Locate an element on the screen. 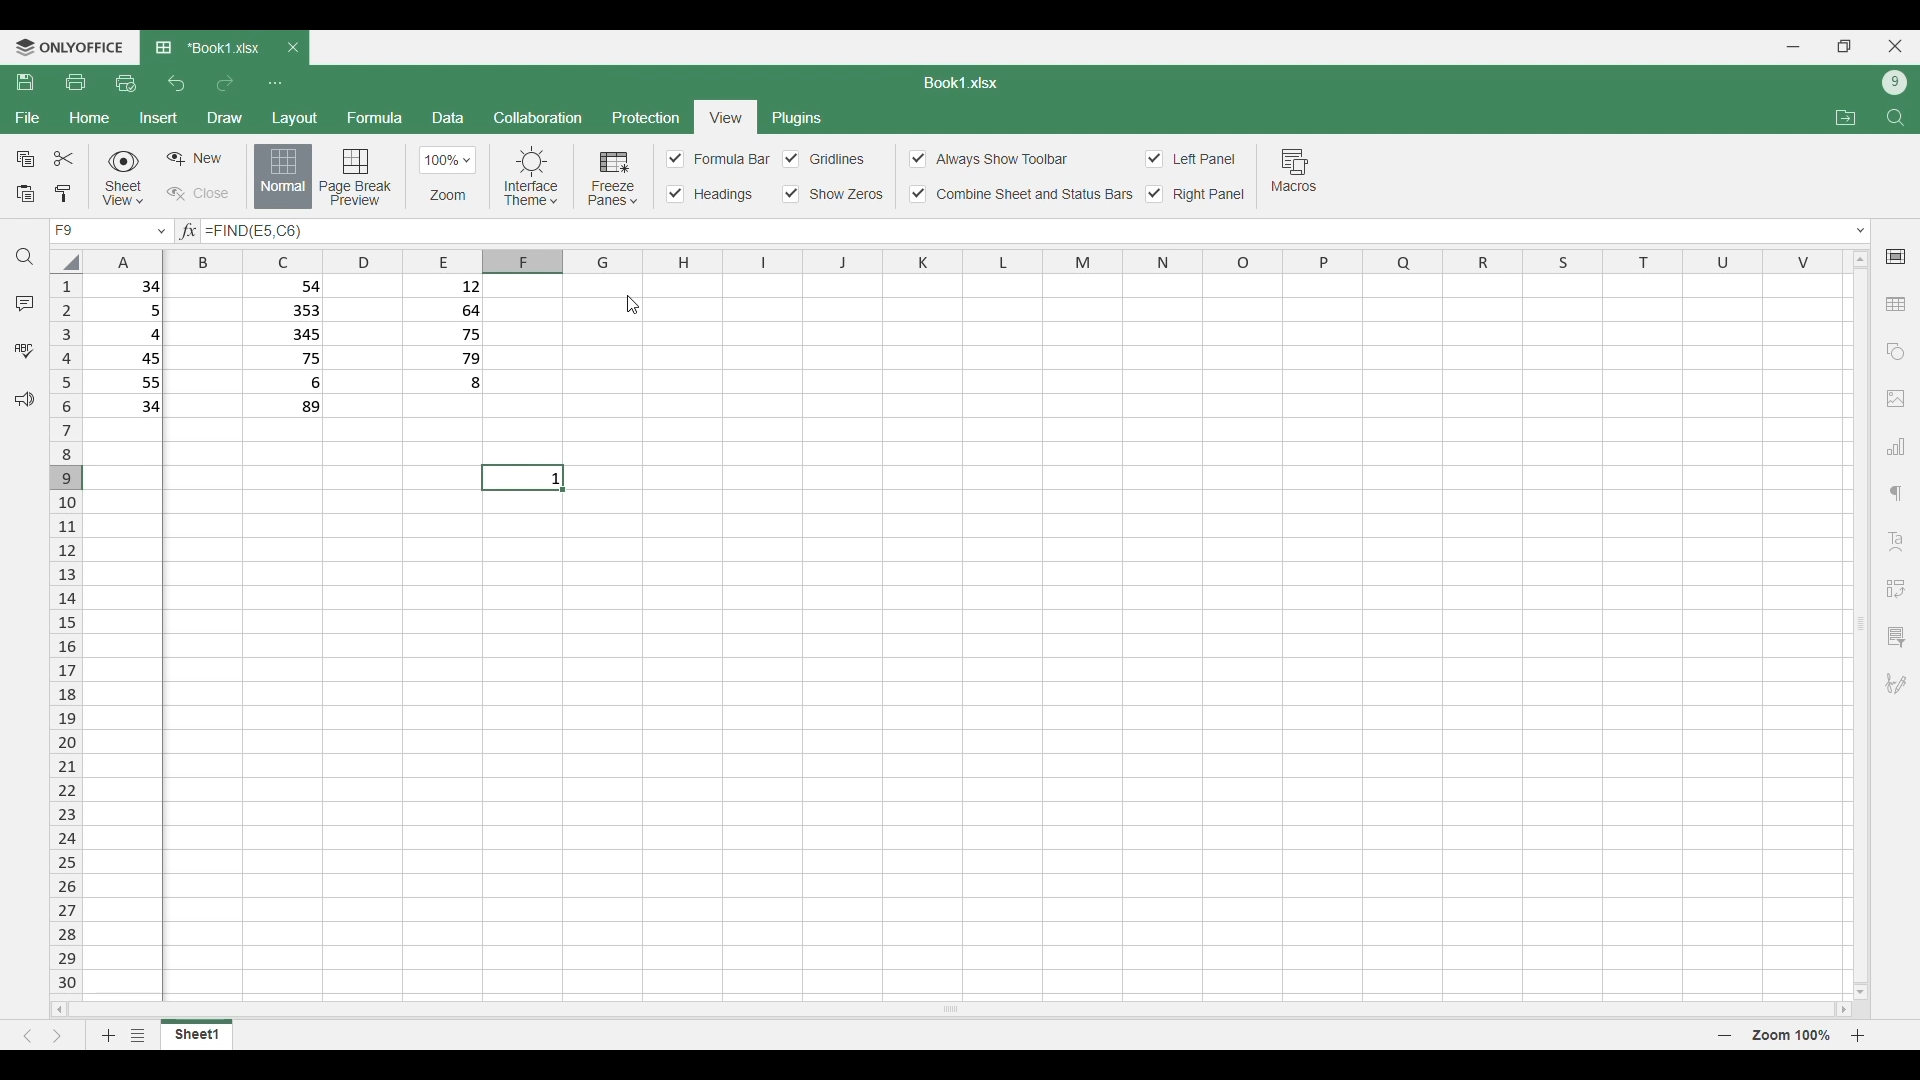  Plugins menu  is located at coordinates (796, 118).